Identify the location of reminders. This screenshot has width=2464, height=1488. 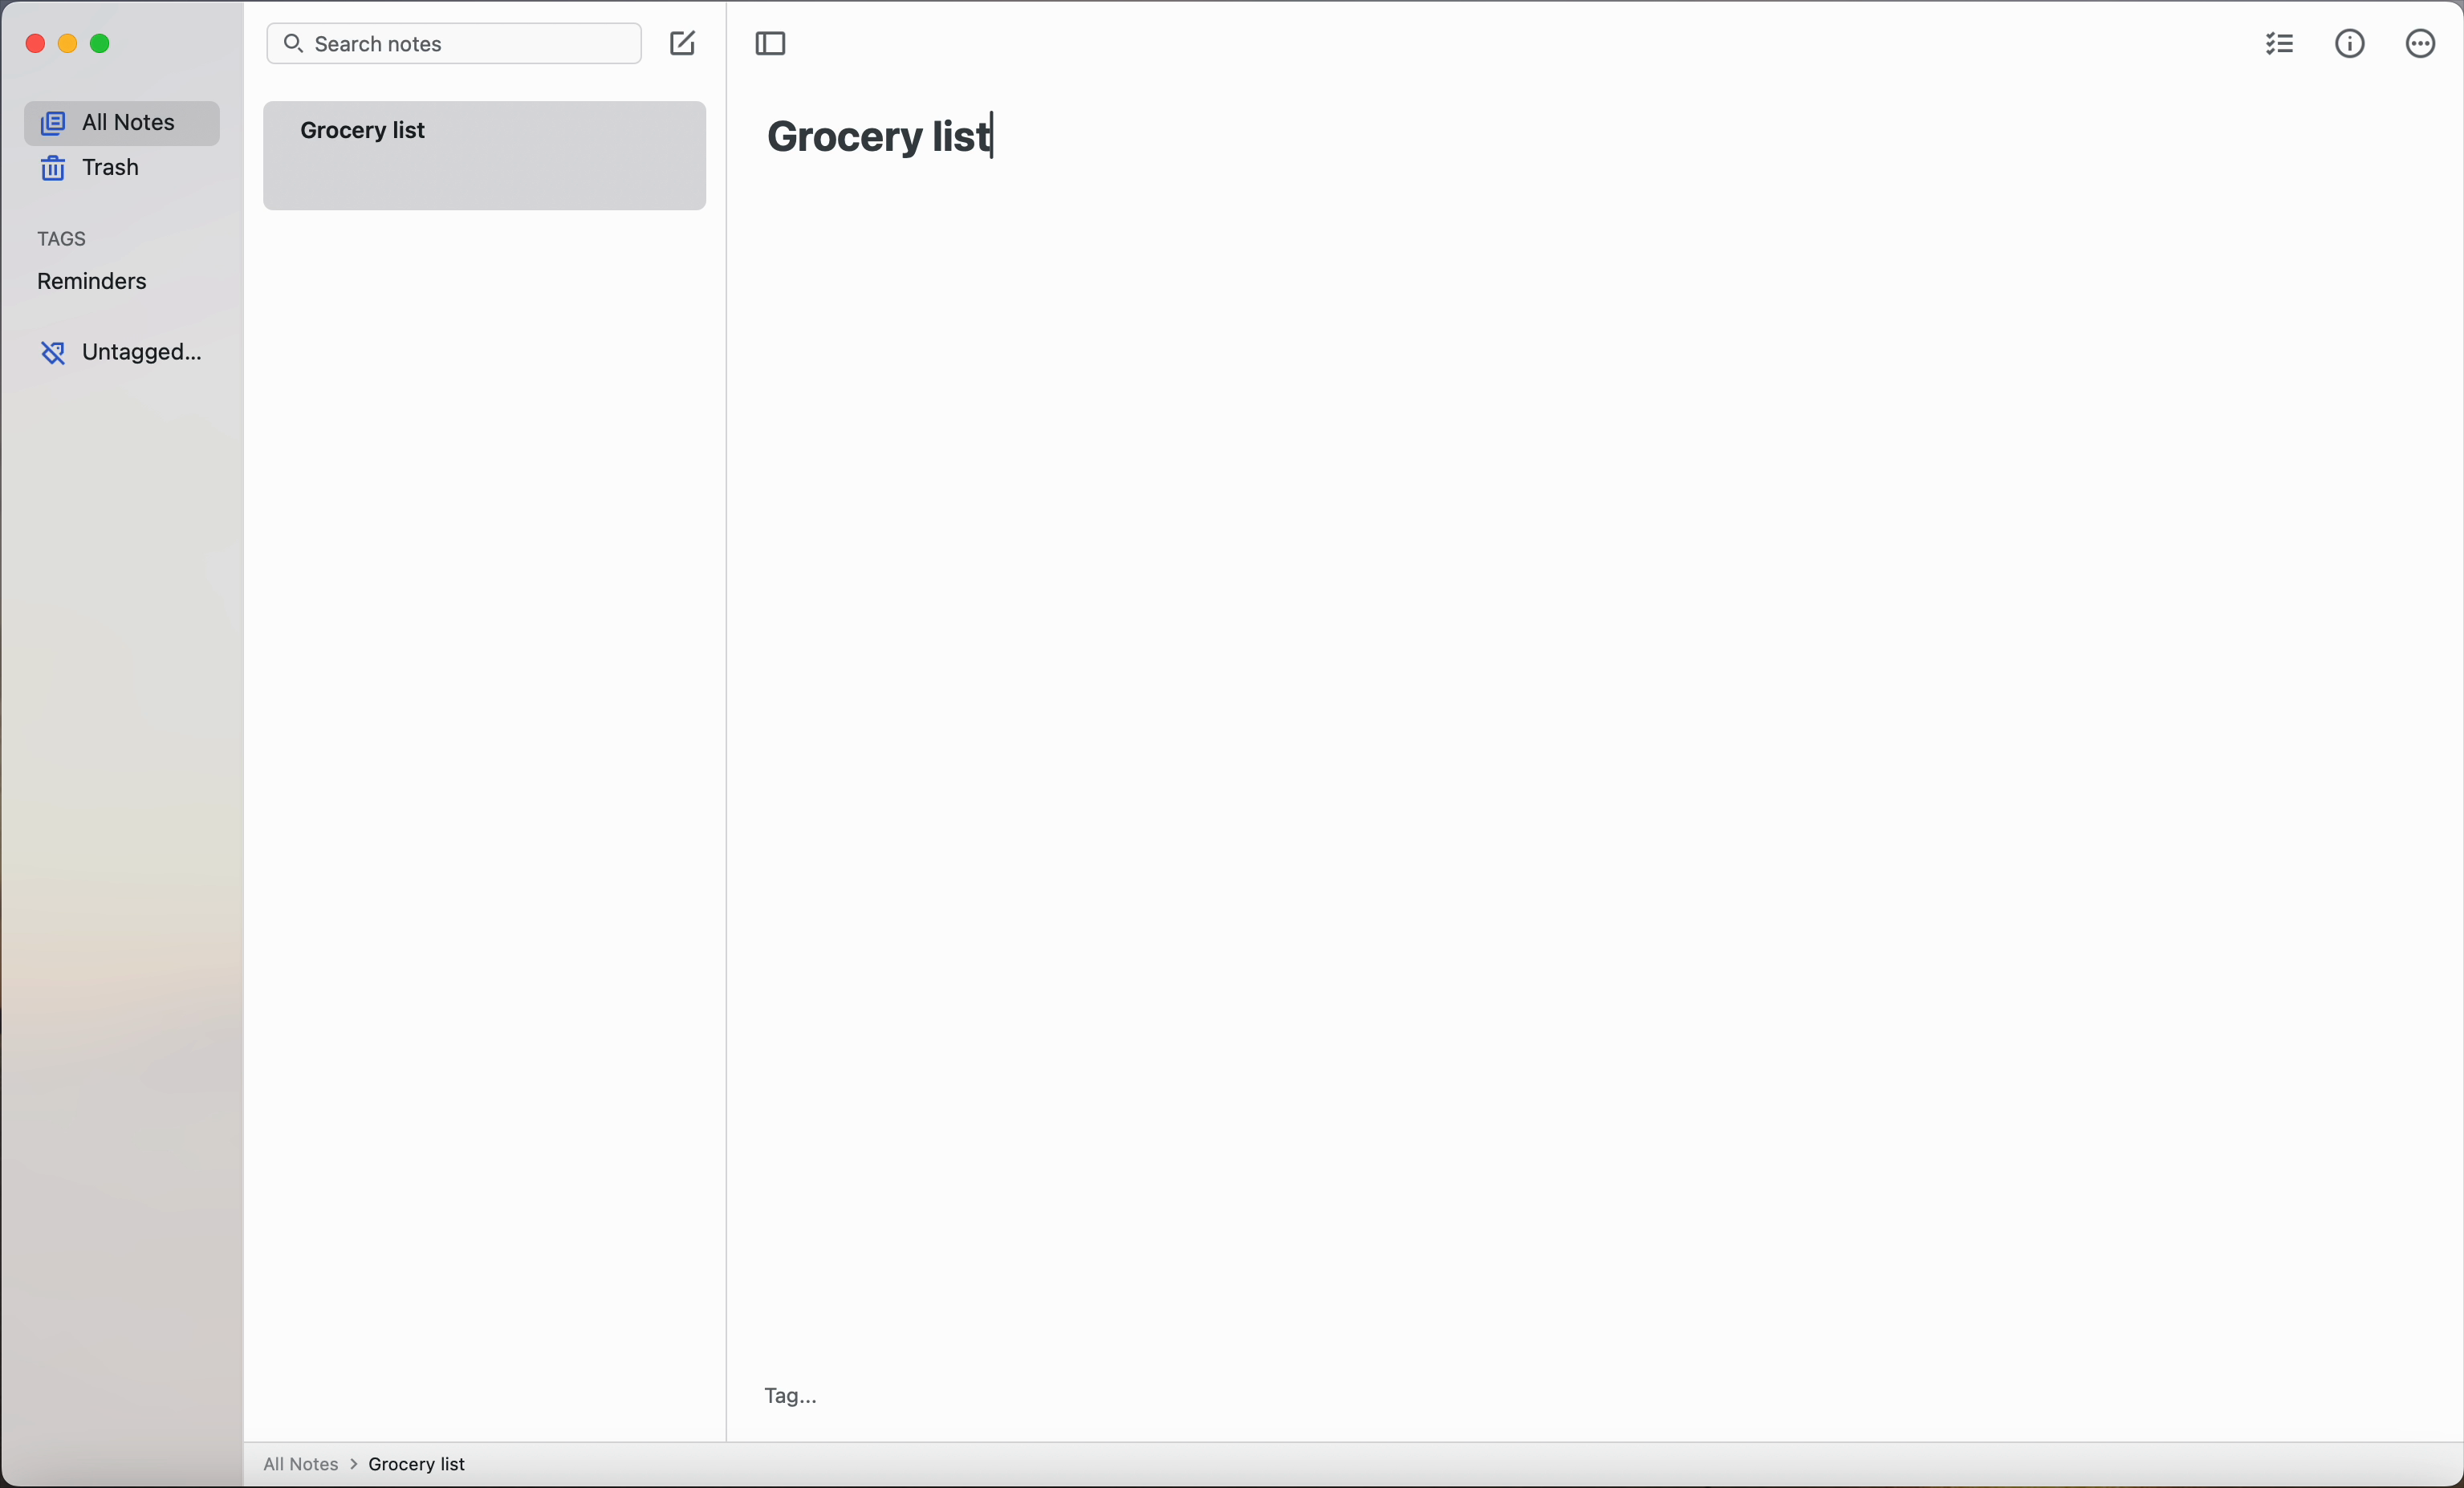
(91, 285).